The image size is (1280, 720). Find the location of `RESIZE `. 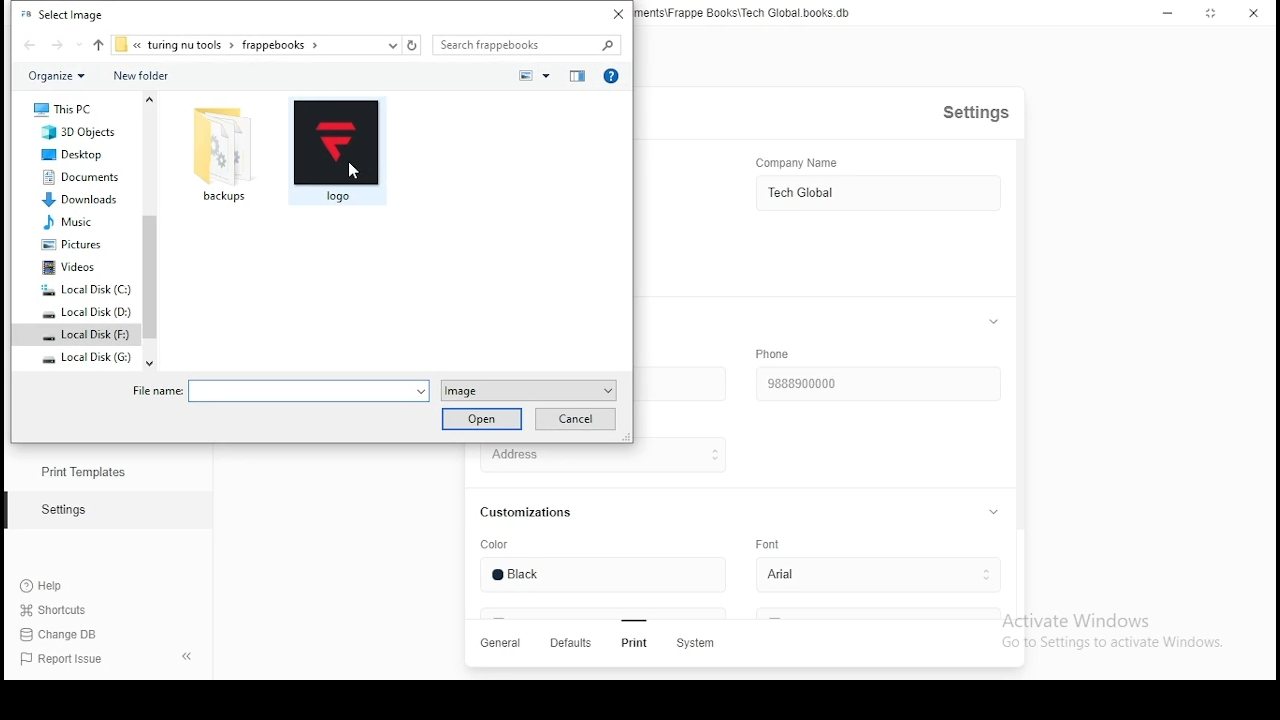

RESIZE  is located at coordinates (1213, 12).